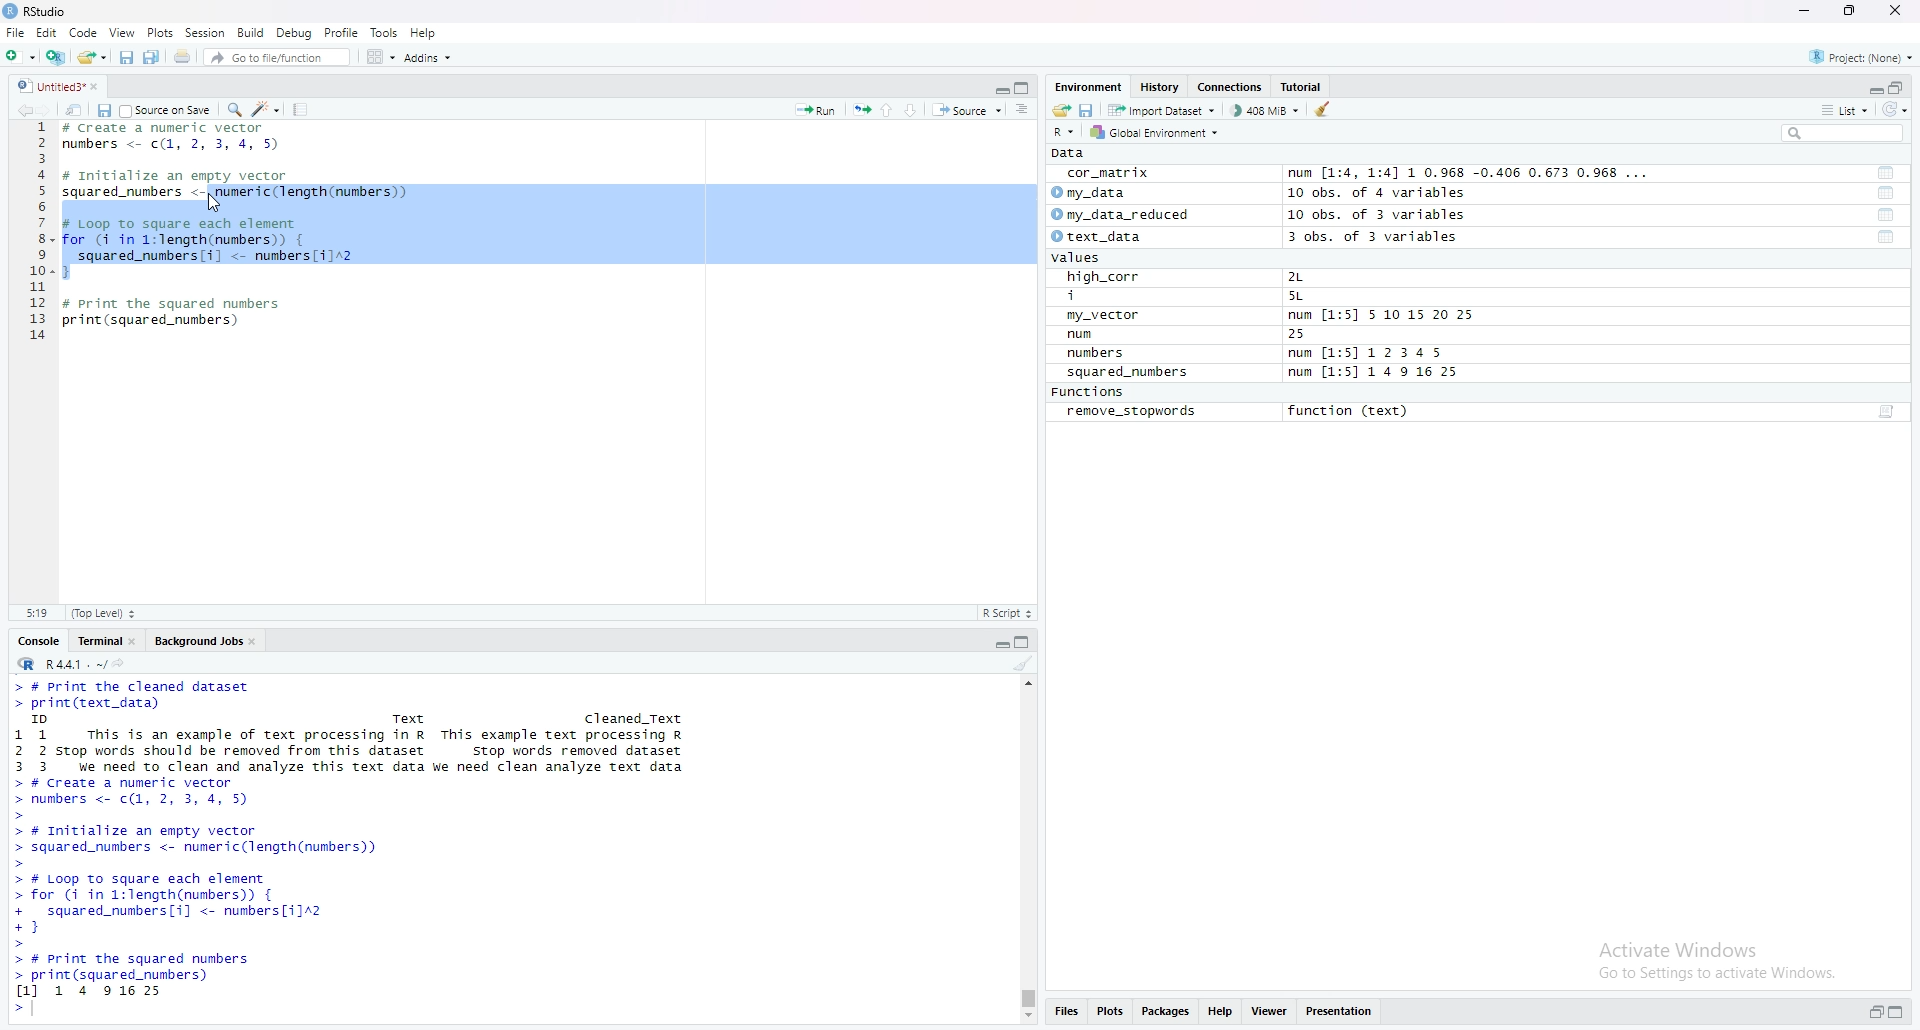 The image size is (1920, 1030). What do you see at coordinates (1270, 1013) in the screenshot?
I see `Viewer` at bounding box center [1270, 1013].